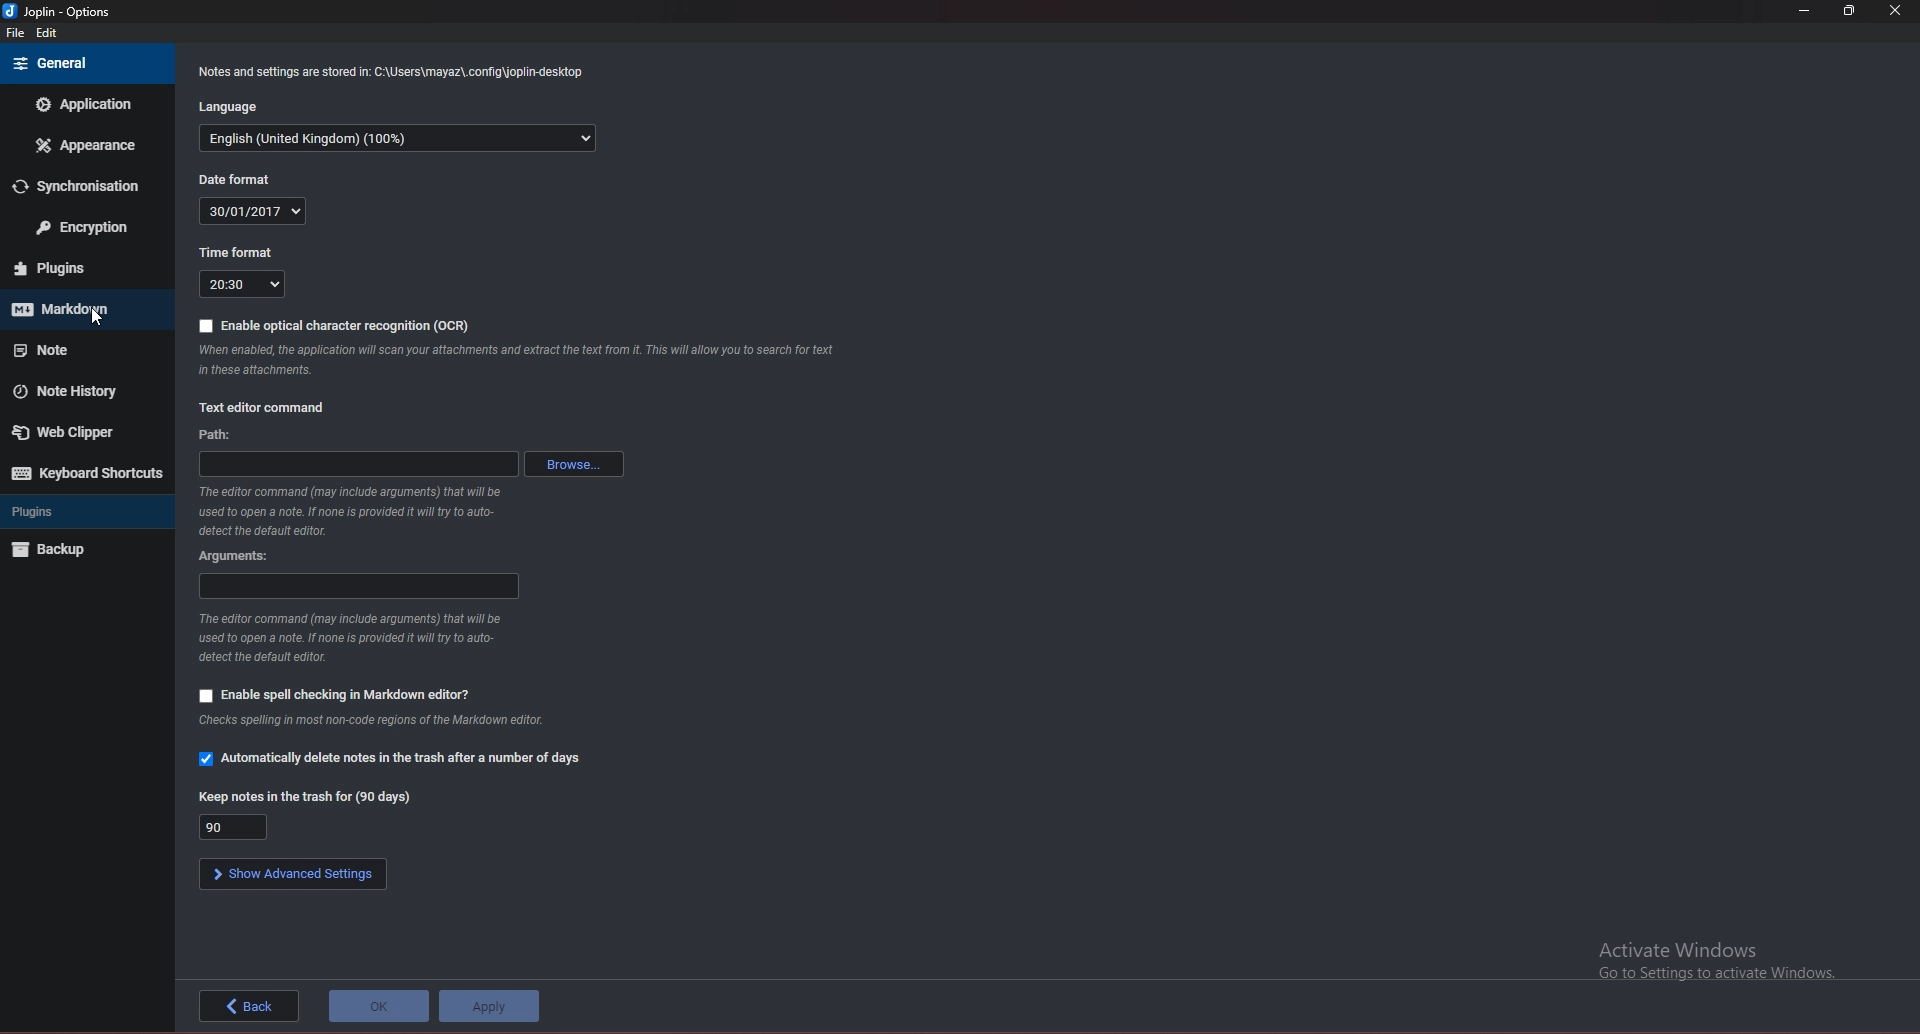 This screenshot has height=1034, width=1920. I want to click on enable spell checking, so click(335, 696).